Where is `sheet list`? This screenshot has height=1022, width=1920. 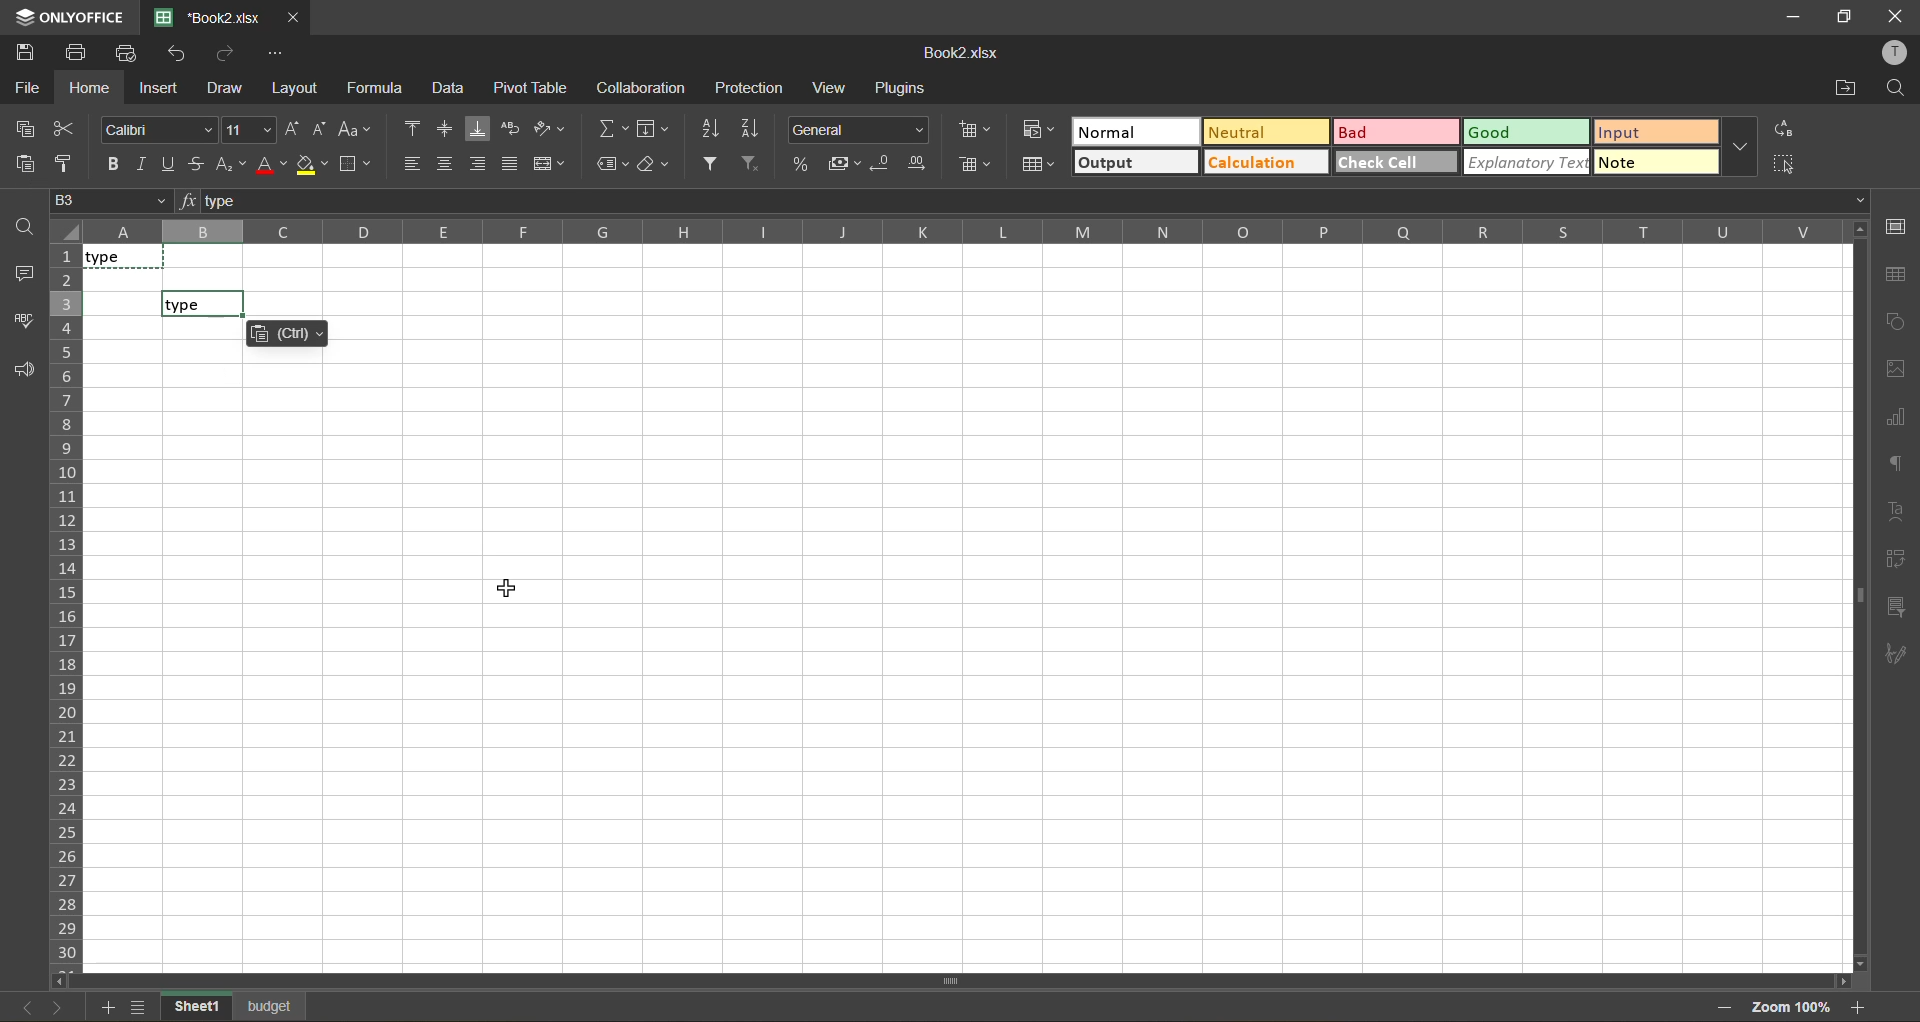 sheet list is located at coordinates (139, 1005).